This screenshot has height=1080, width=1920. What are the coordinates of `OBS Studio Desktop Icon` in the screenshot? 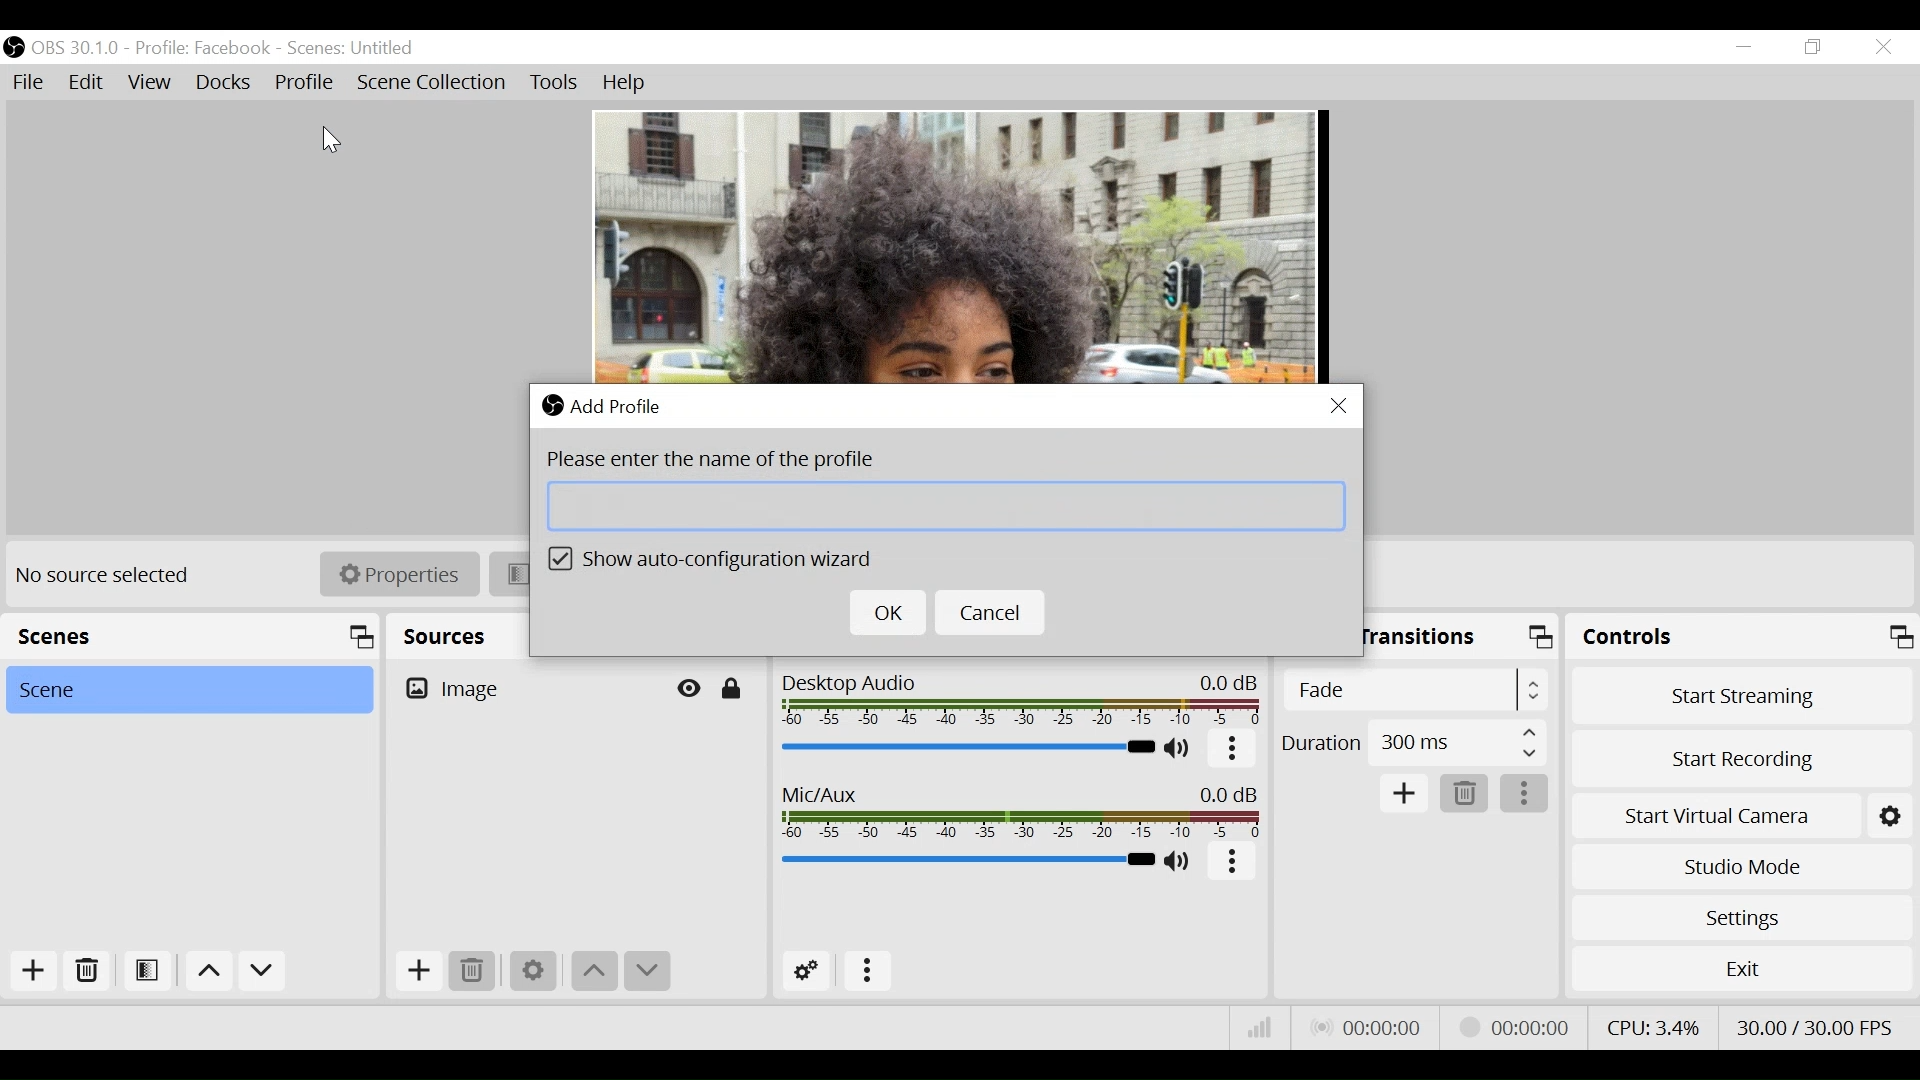 It's located at (15, 46).